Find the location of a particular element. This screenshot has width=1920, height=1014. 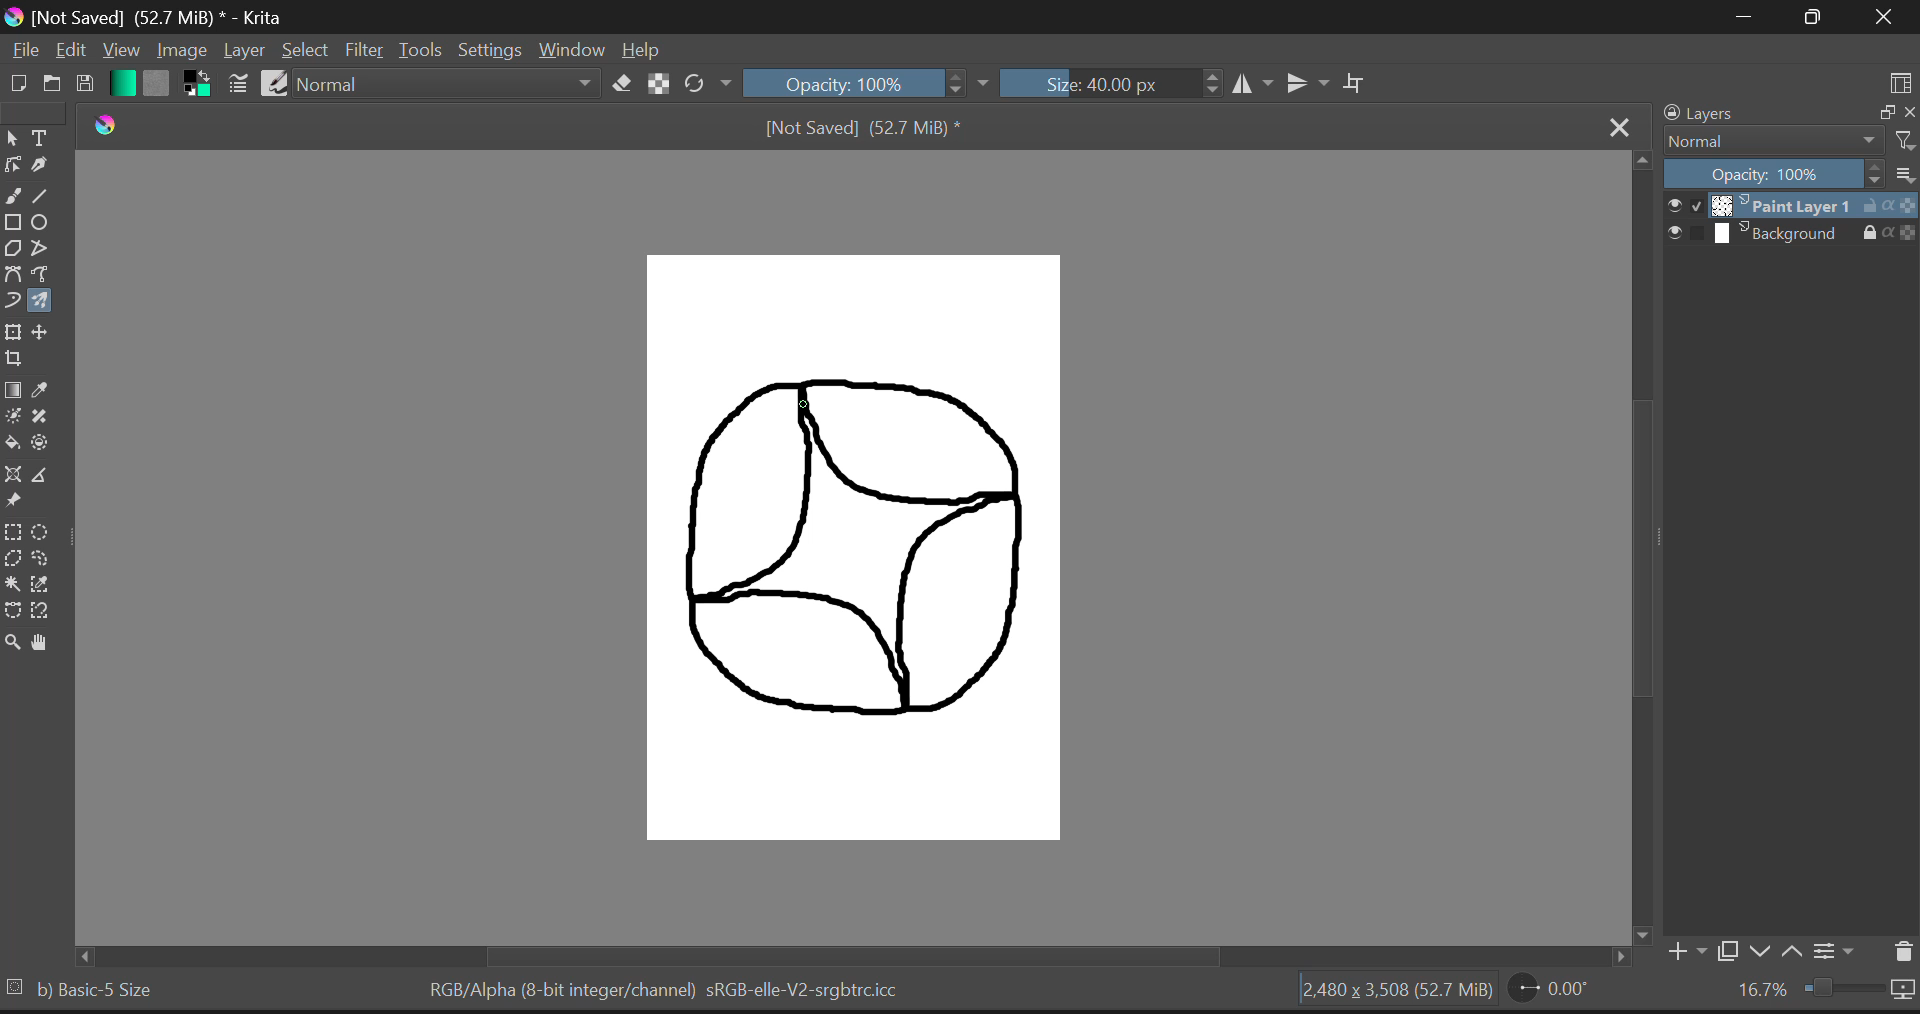

Layer is located at coordinates (244, 51).